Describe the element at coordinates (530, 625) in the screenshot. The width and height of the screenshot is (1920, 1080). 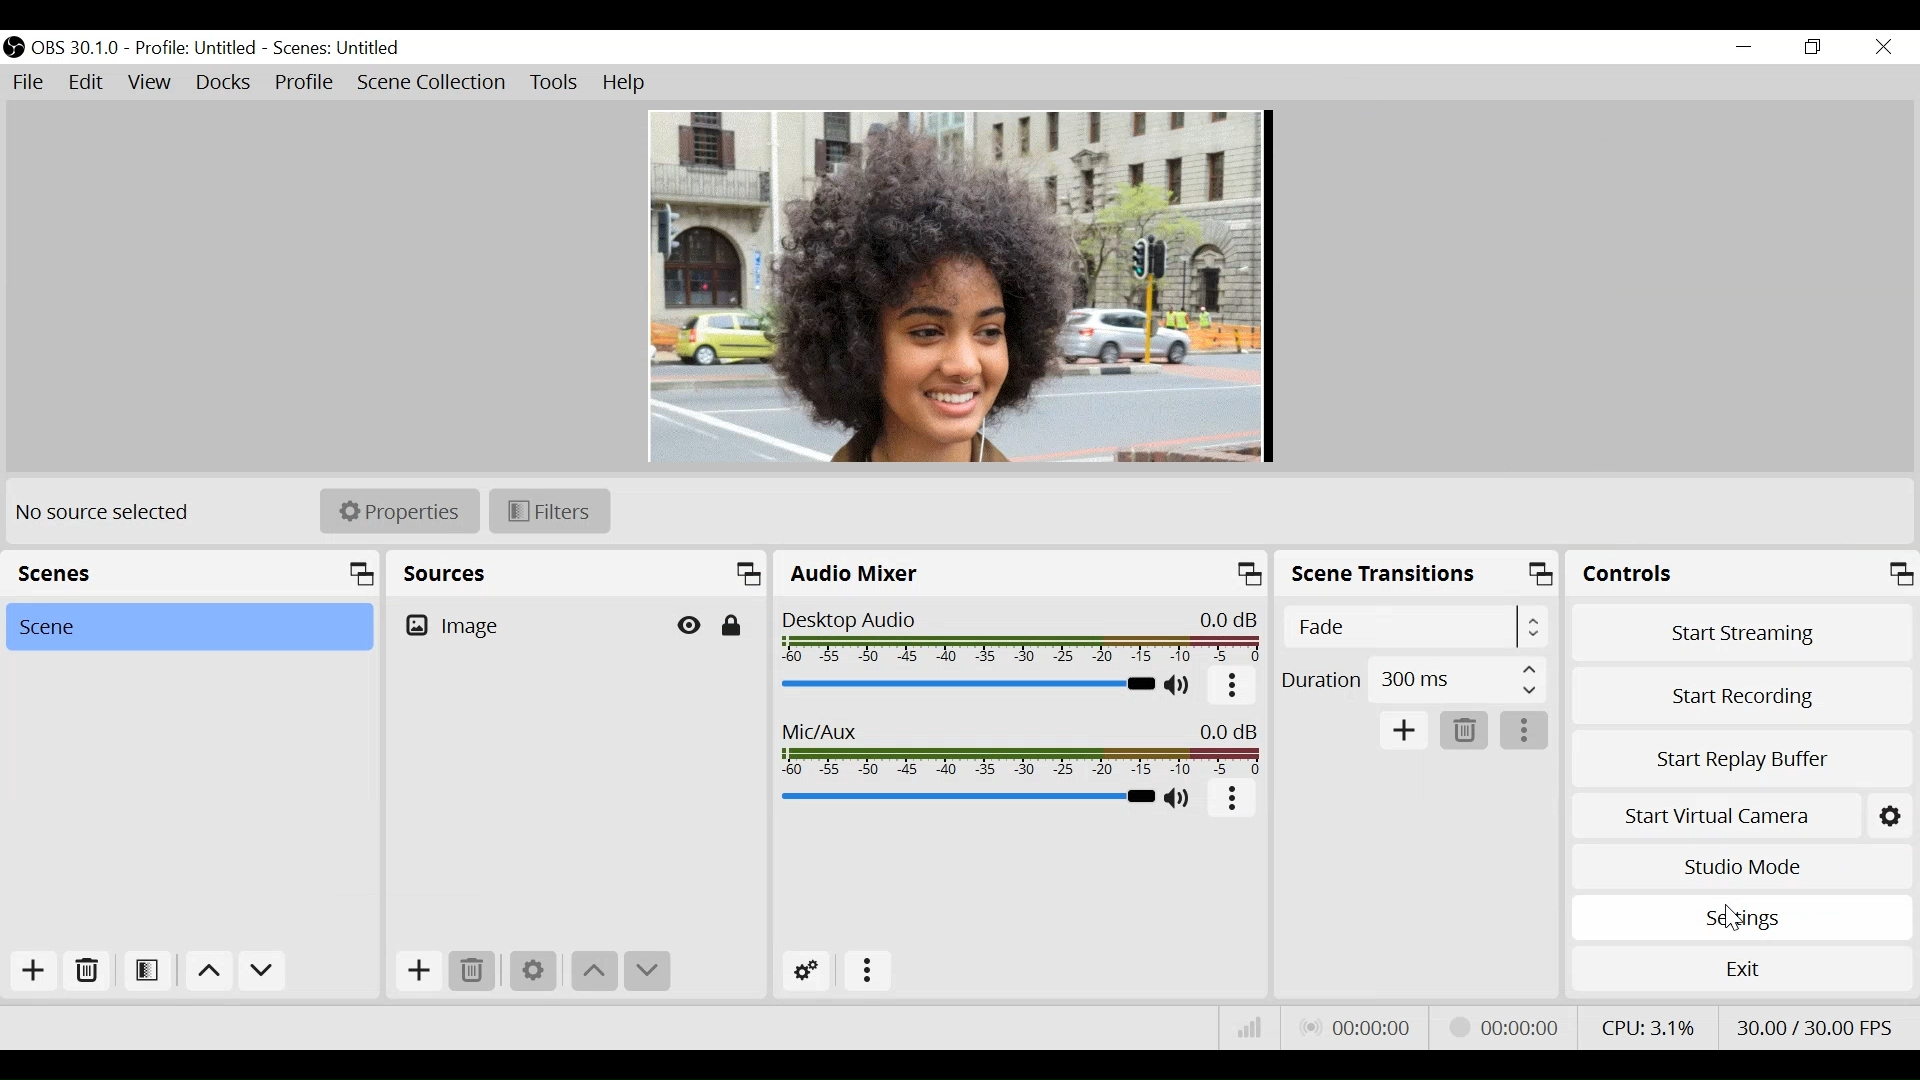
I see `Image` at that location.